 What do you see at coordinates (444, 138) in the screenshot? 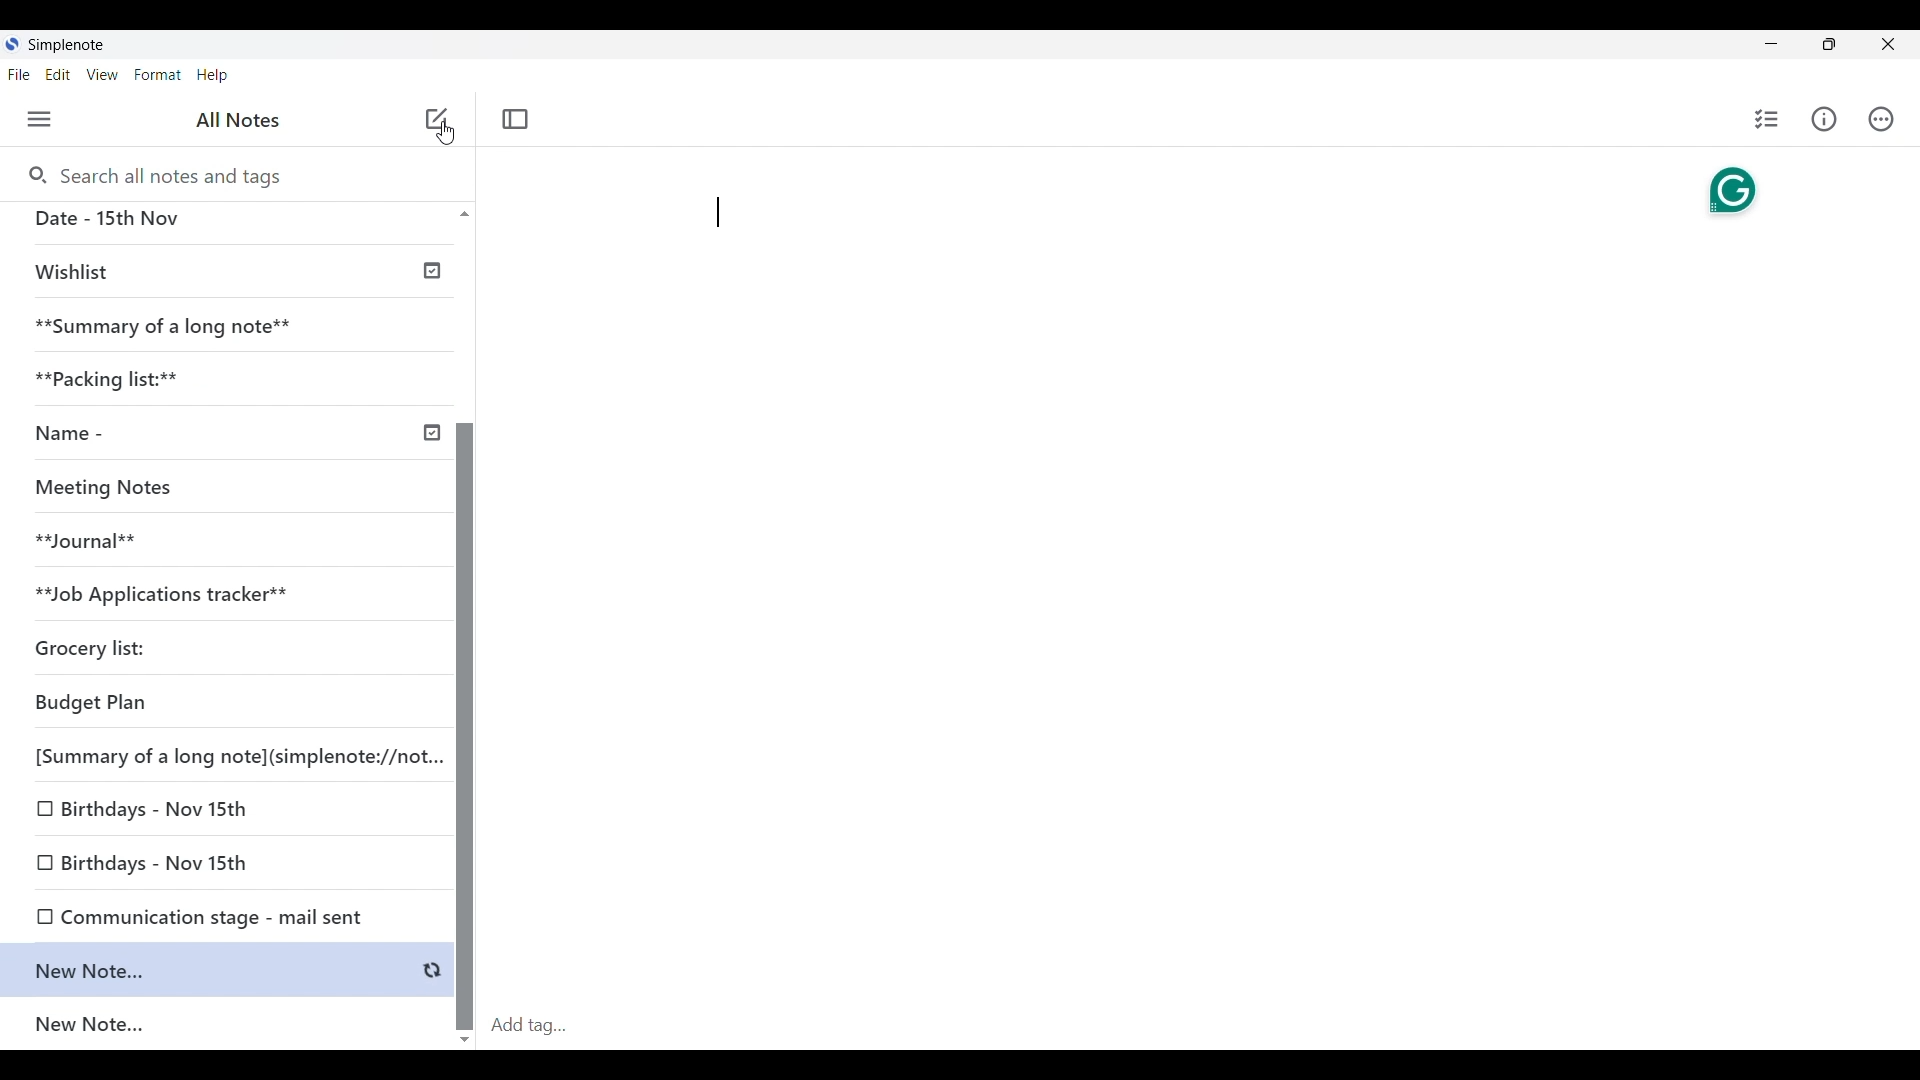
I see `Cursor` at bounding box center [444, 138].